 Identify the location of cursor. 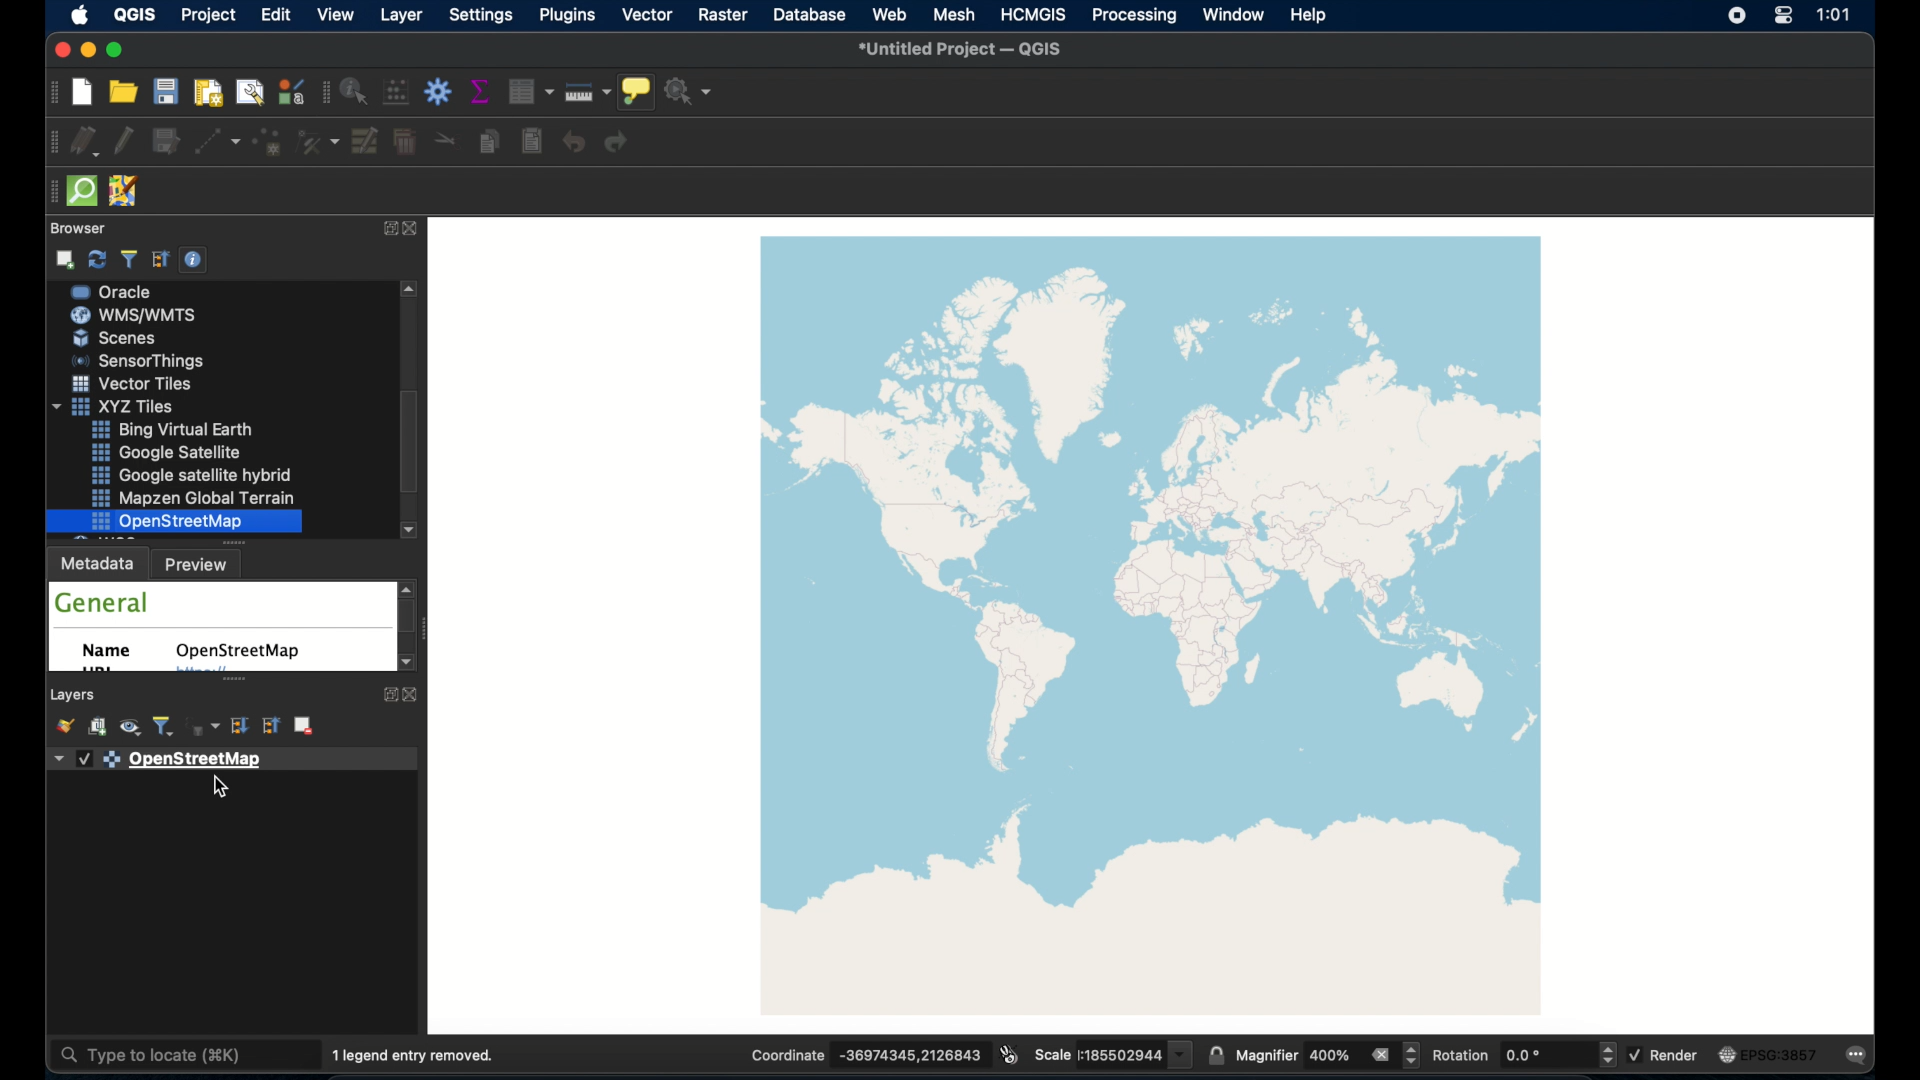
(219, 790).